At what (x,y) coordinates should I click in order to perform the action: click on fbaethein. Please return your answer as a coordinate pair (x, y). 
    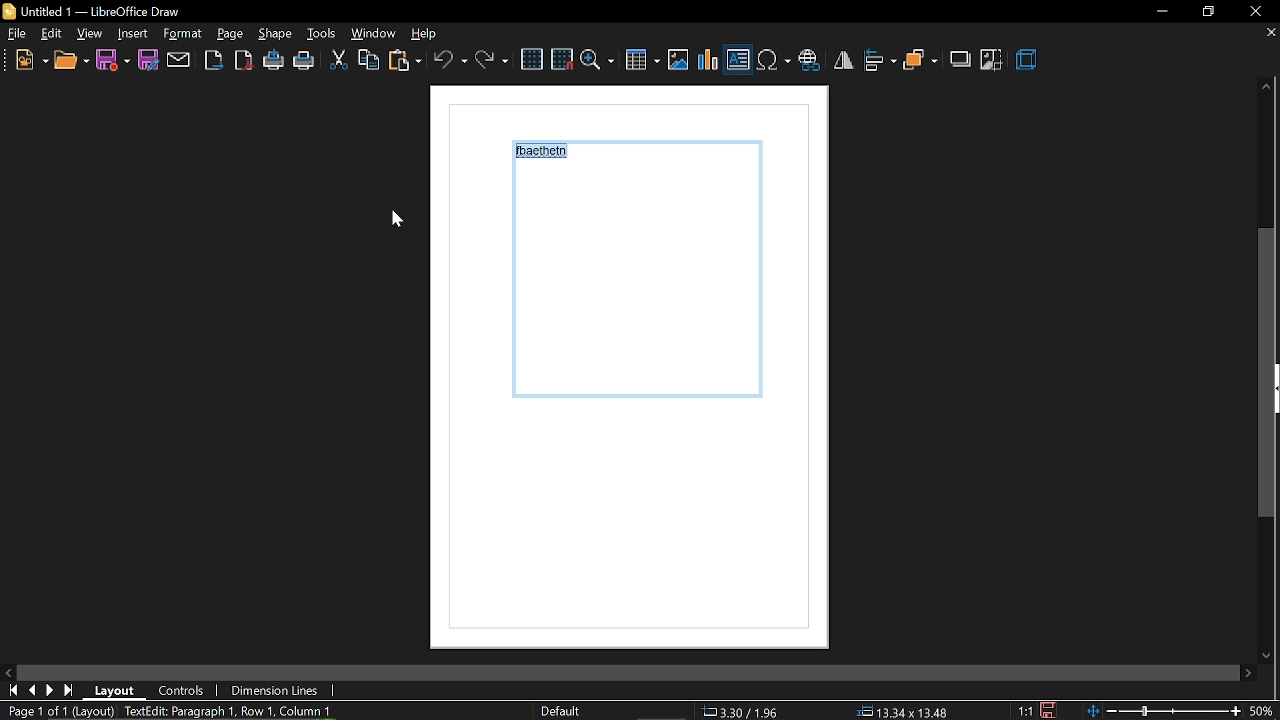
    Looking at the image, I should click on (545, 154).